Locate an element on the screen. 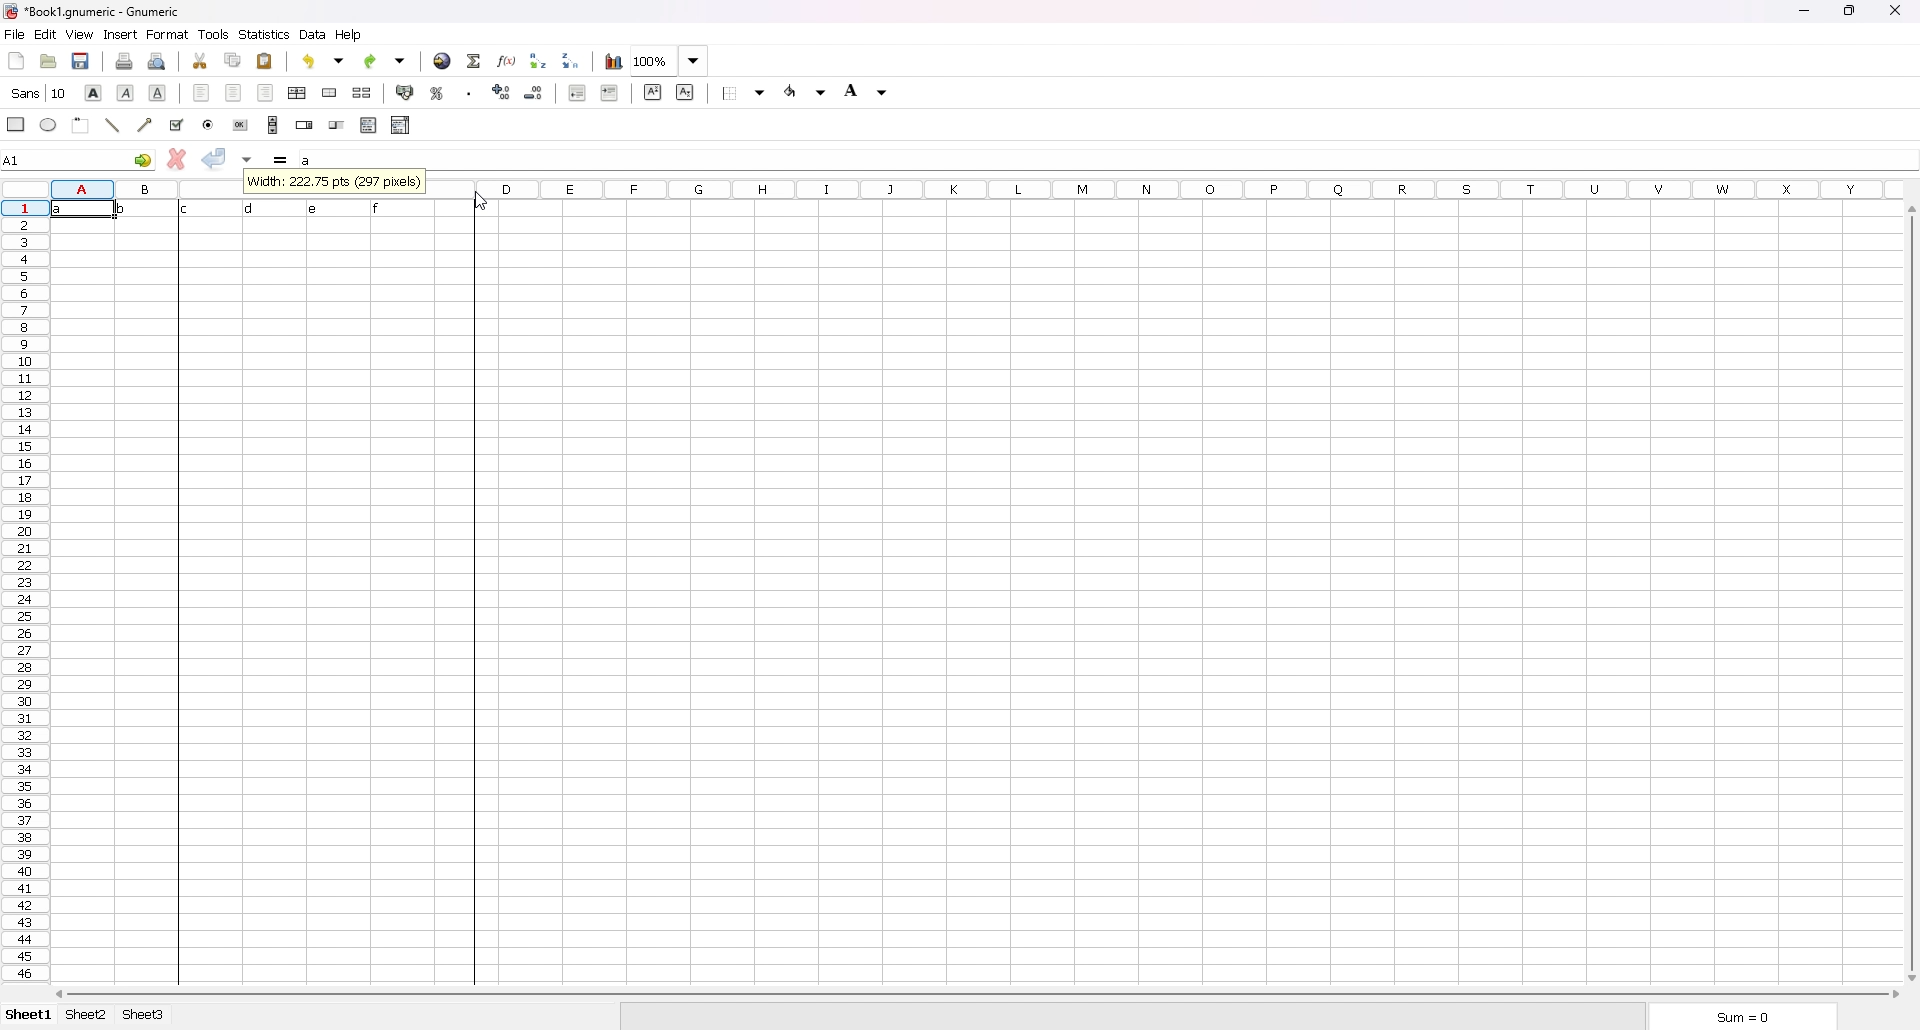 The width and height of the screenshot is (1920, 1030). thousands separator is located at coordinates (471, 91).